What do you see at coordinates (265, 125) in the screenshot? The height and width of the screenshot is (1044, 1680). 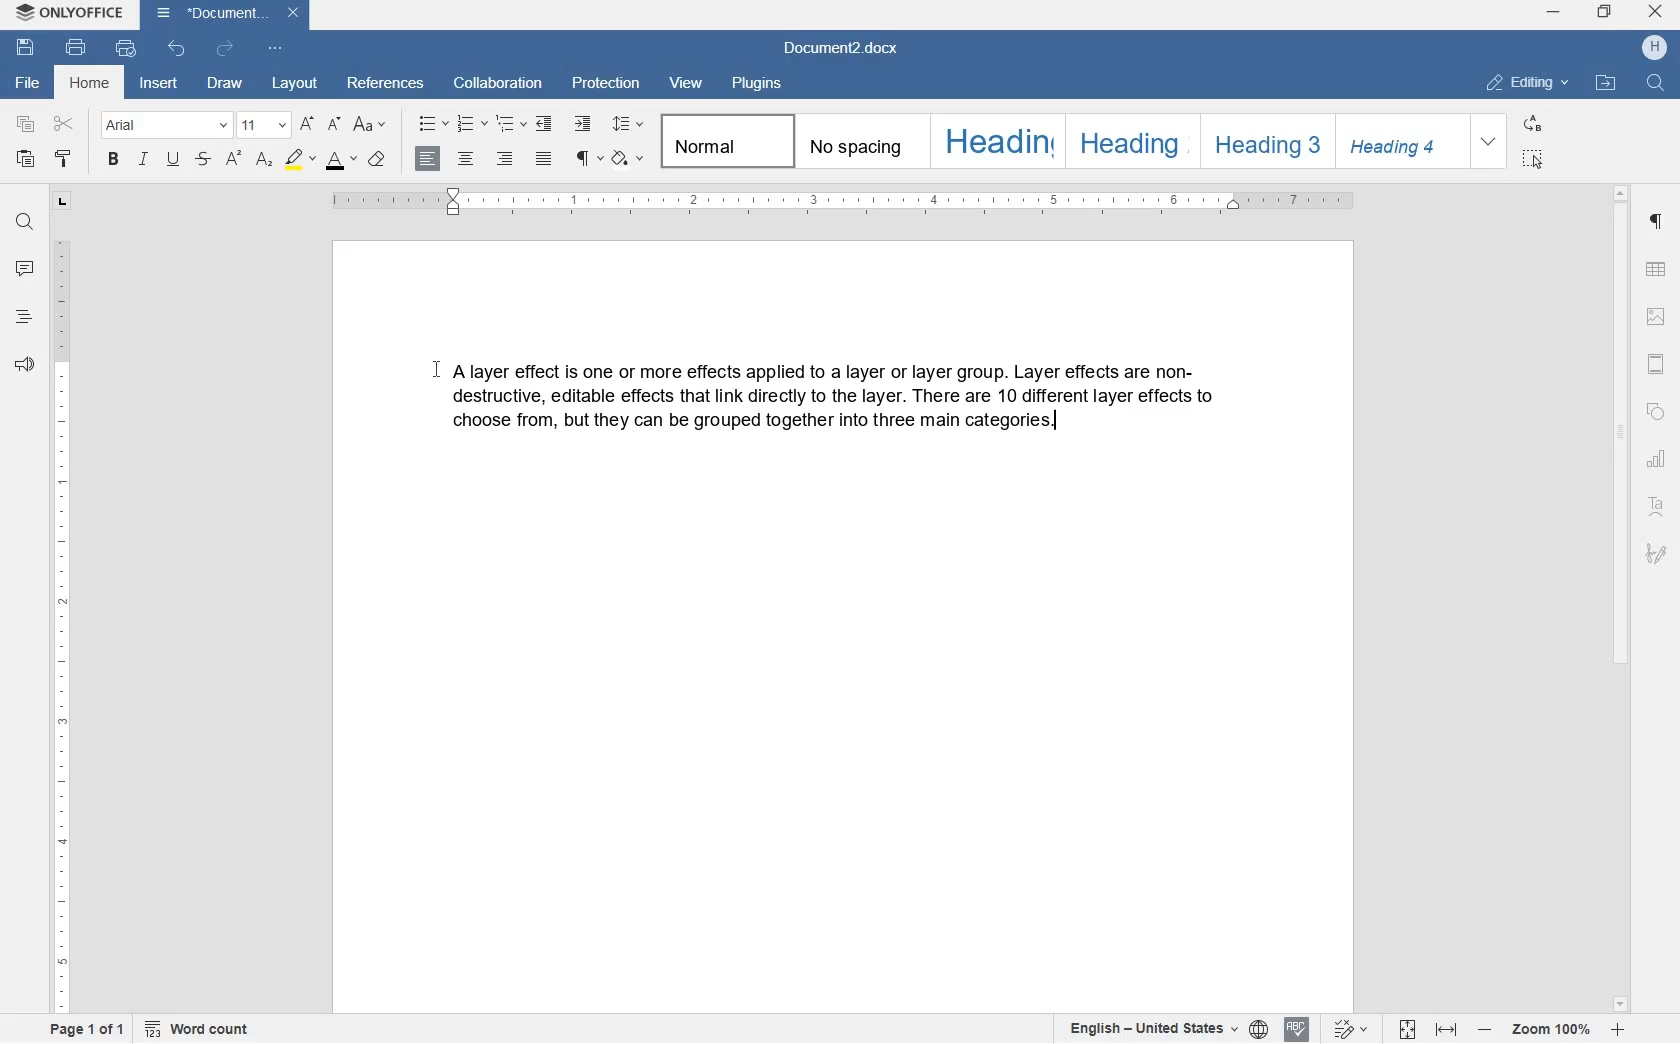 I see `font size` at bounding box center [265, 125].